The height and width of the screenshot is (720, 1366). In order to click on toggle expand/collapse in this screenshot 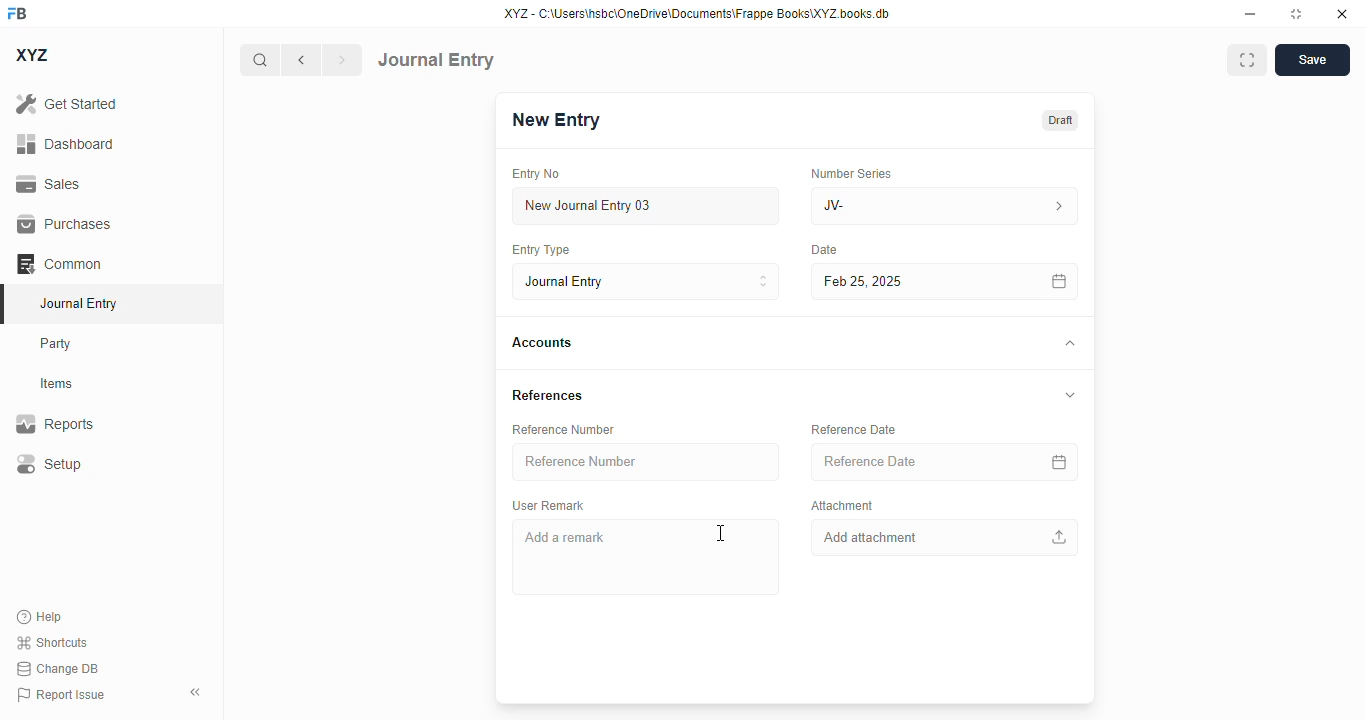, I will do `click(1067, 393)`.